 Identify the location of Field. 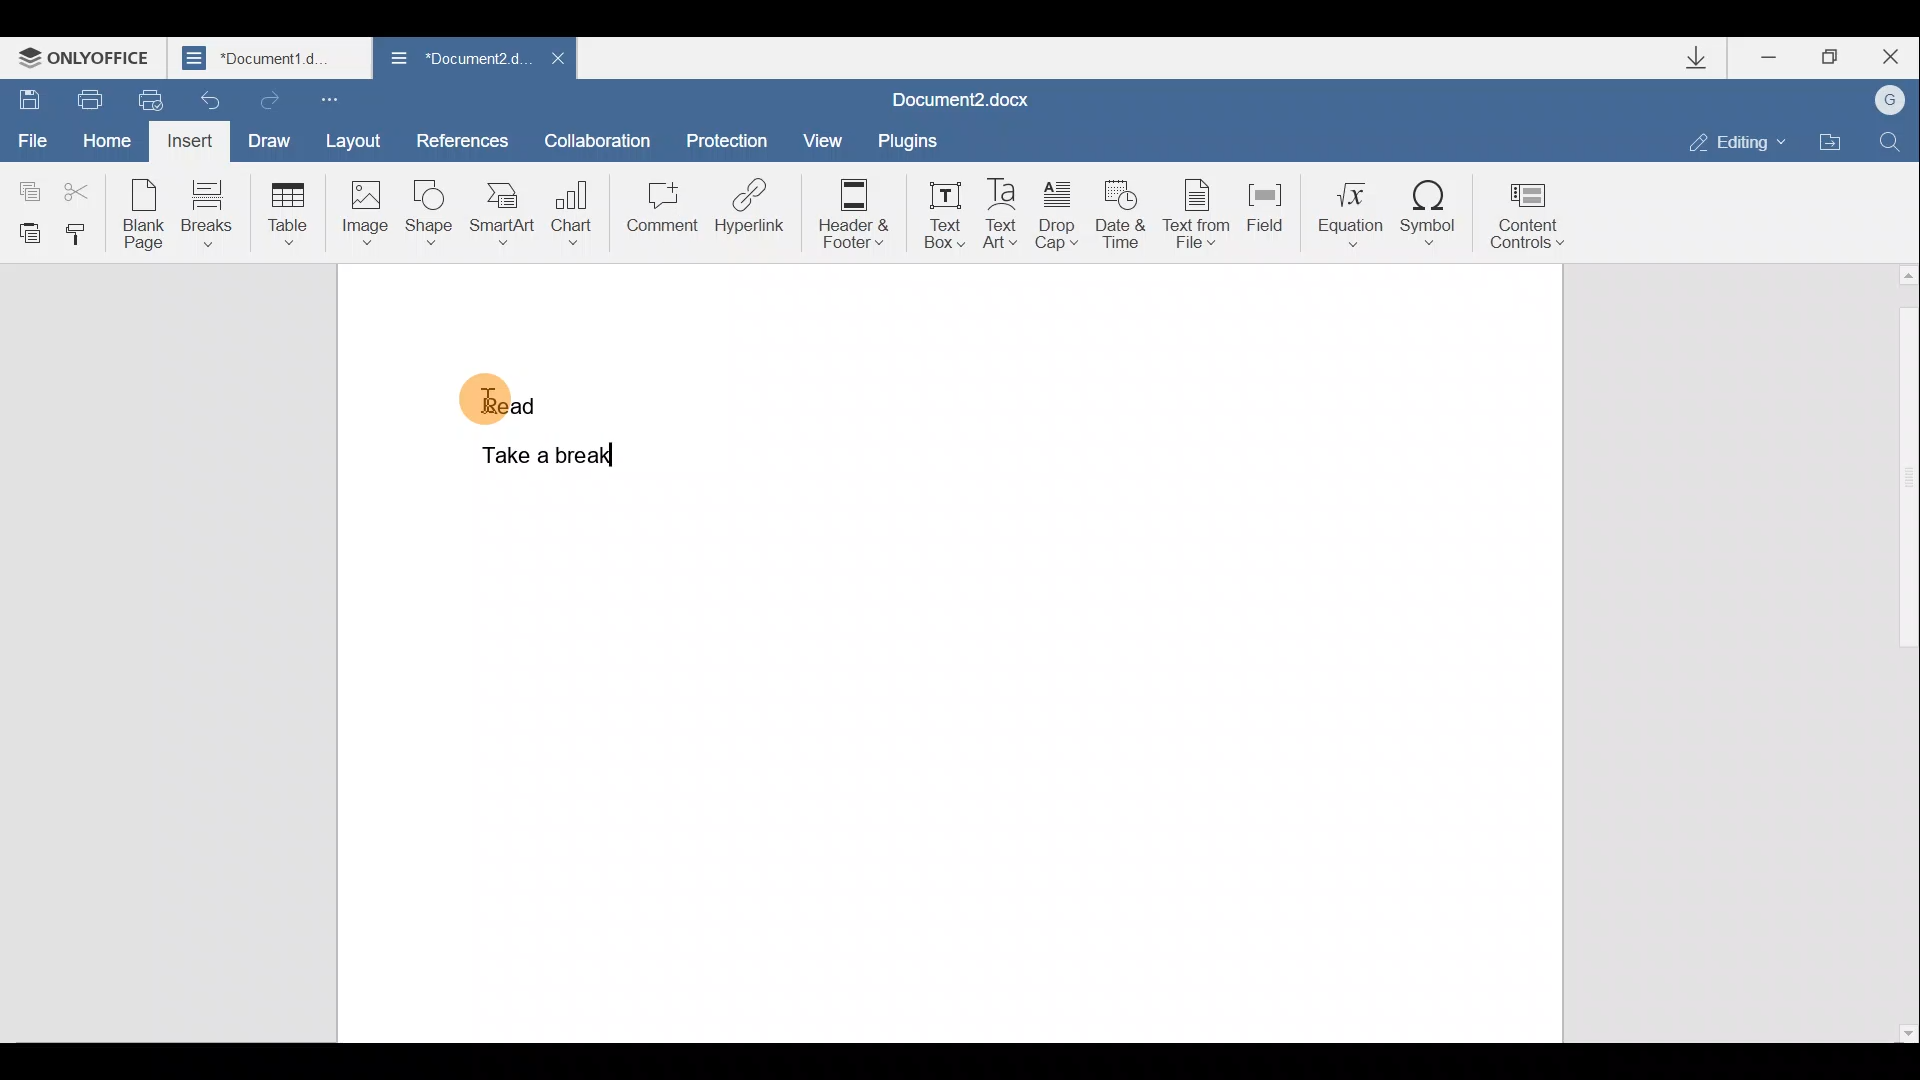
(1265, 215).